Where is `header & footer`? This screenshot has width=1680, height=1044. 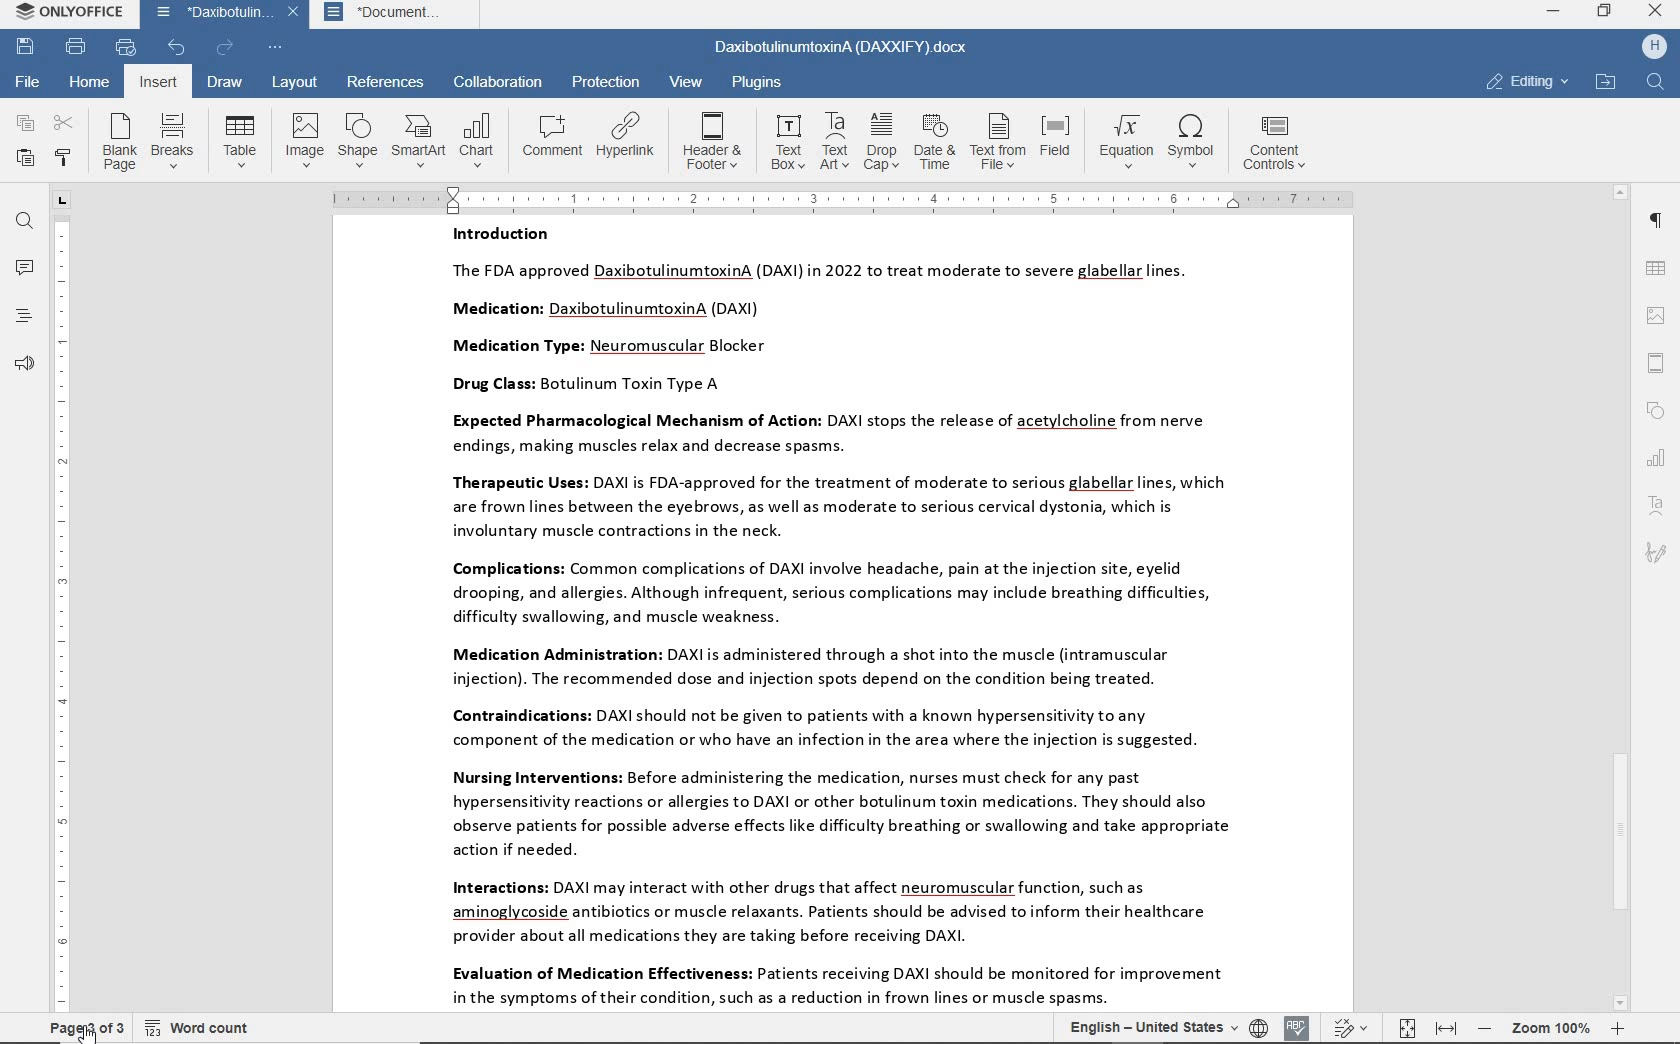 header & footer is located at coordinates (1655, 364).